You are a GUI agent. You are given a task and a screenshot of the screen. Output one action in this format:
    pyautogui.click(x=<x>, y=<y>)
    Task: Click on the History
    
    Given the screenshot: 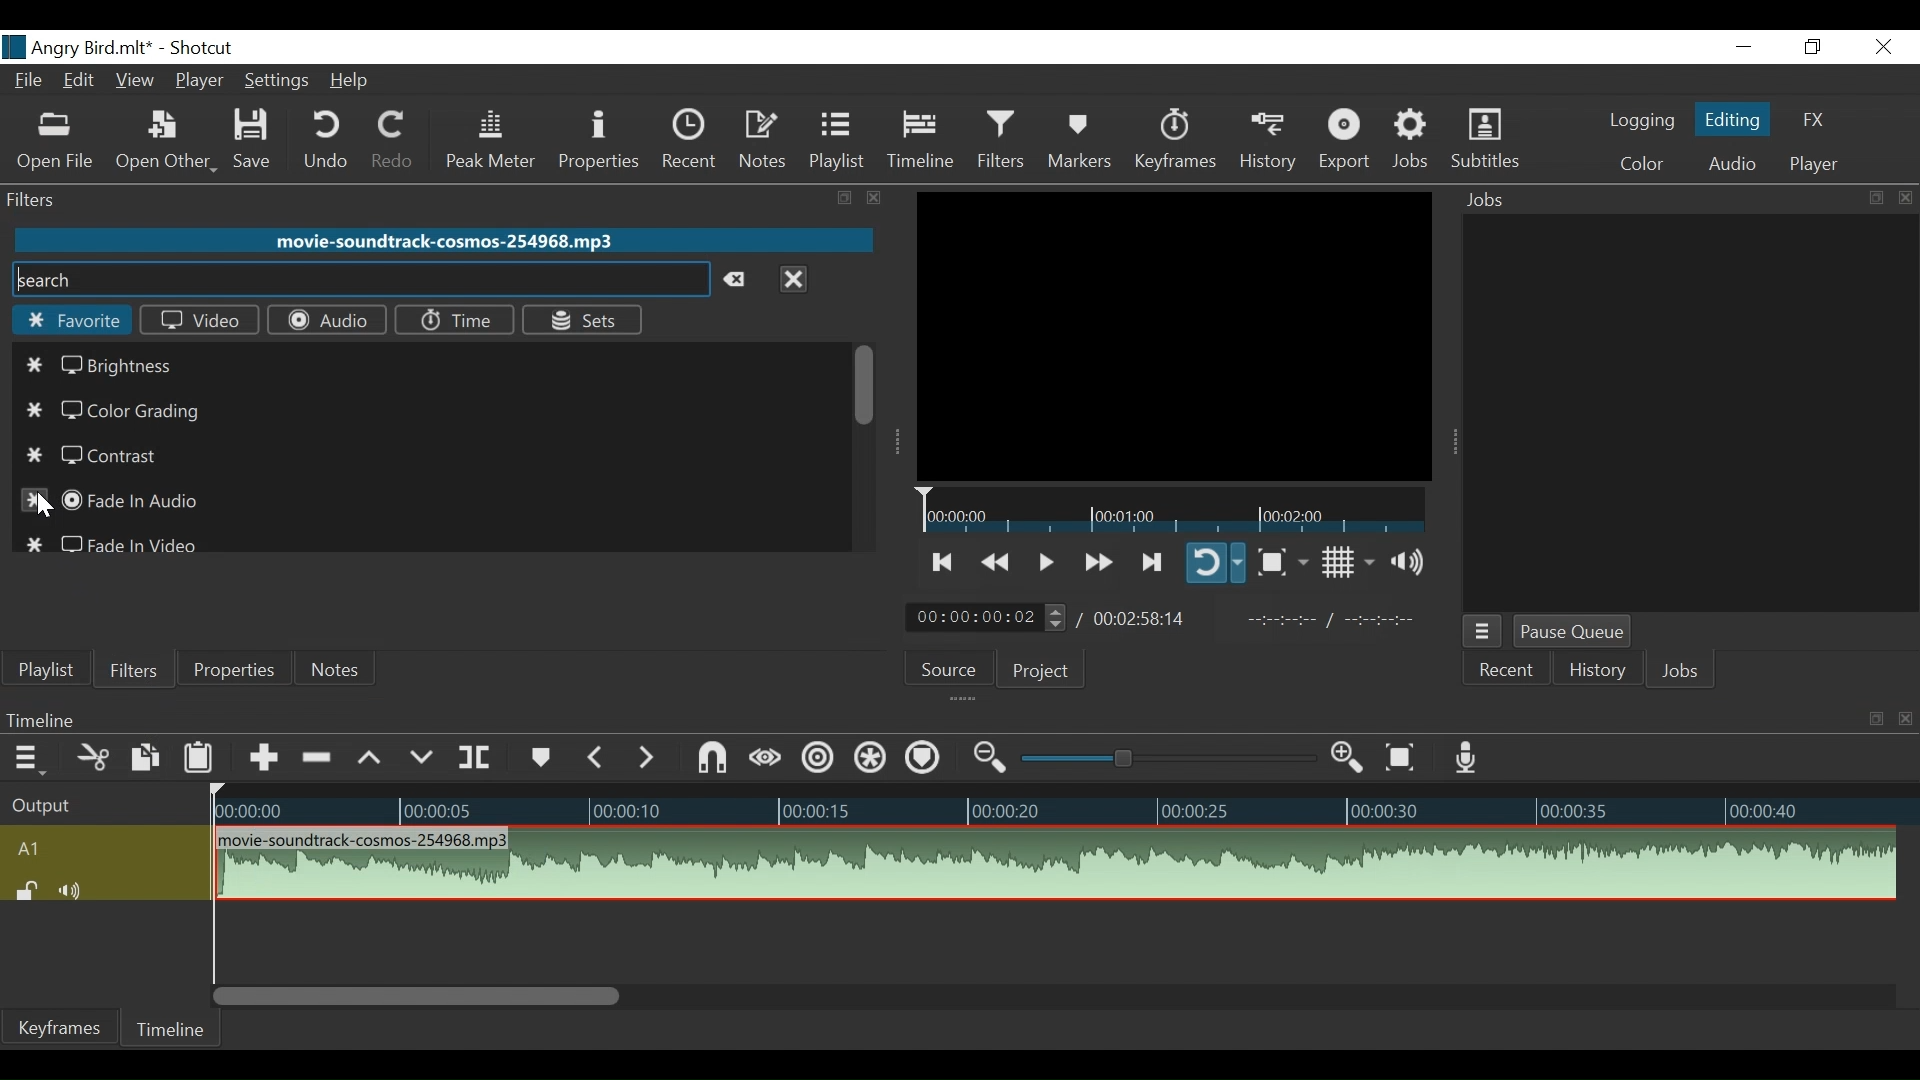 What is the action you would take?
    pyautogui.click(x=1595, y=672)
    